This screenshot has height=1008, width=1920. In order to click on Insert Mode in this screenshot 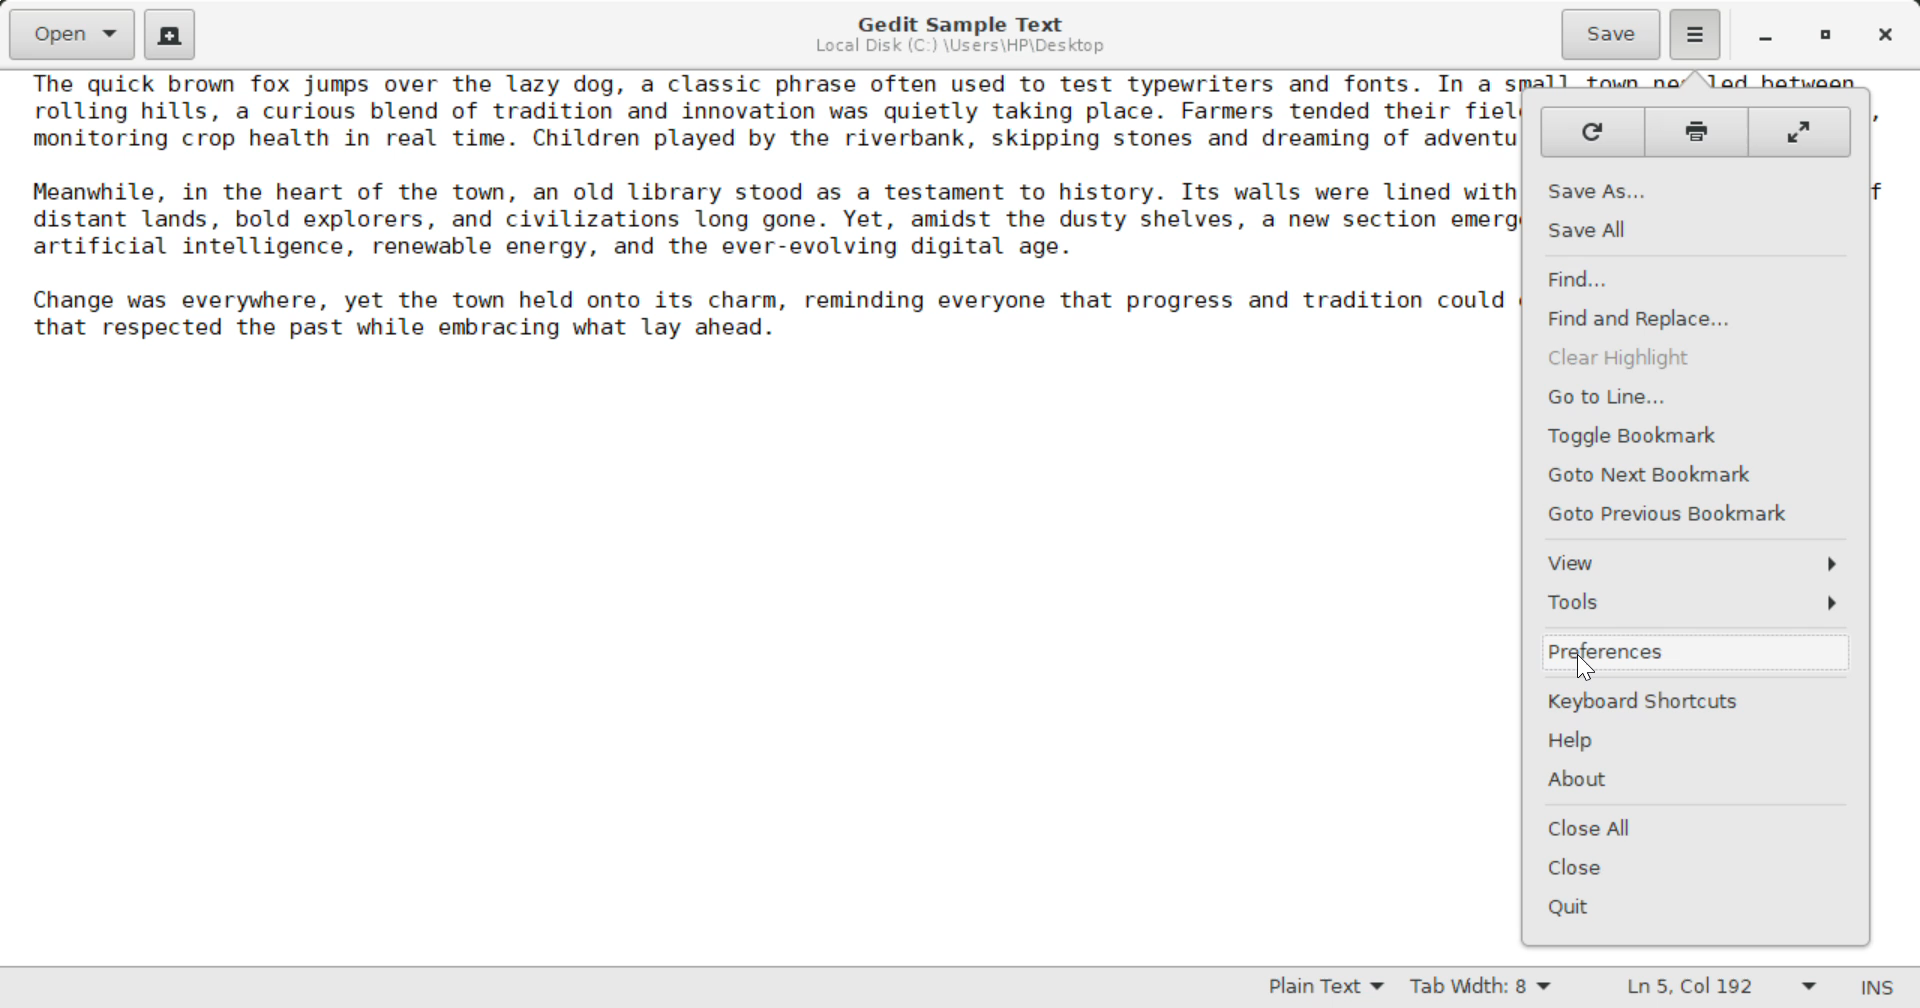, I will do `click(1873, 988)`.